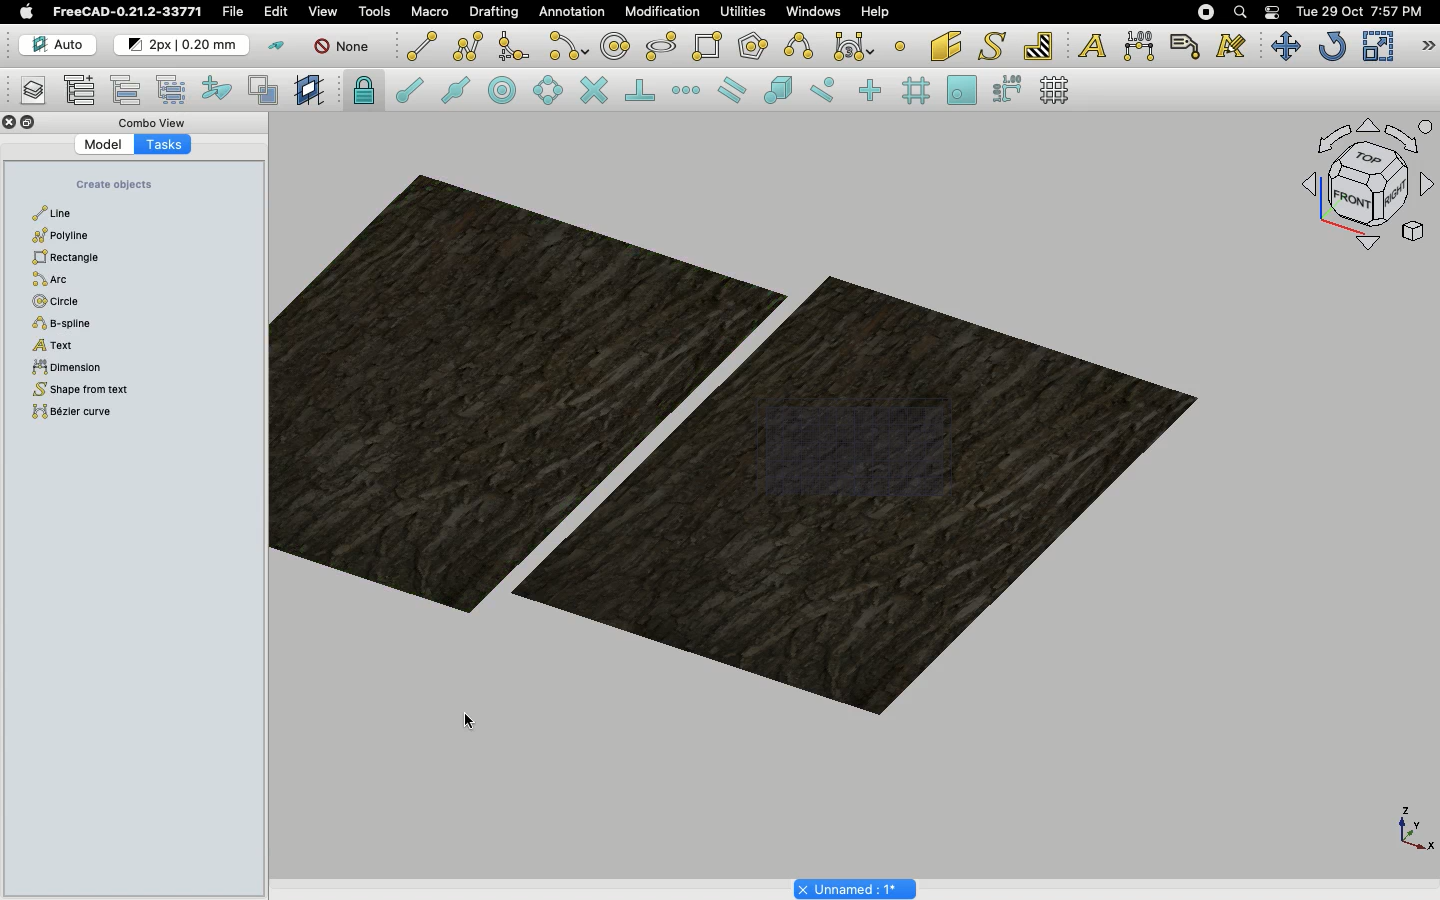 Image resolution: width=1440 pixels, height=900 pixels. I want to click on Annotation, so click(572, 11).